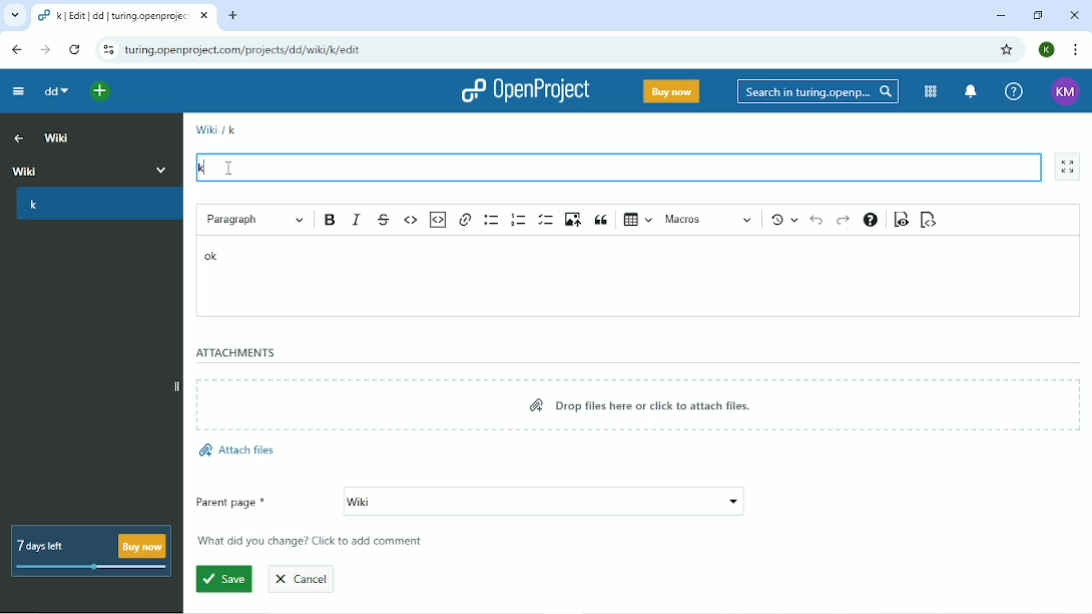 This screenshot has width=1092, height=614. Describe the element at coordinates (491, 221) in the screenshot. I see `Bulleted list` at that location.